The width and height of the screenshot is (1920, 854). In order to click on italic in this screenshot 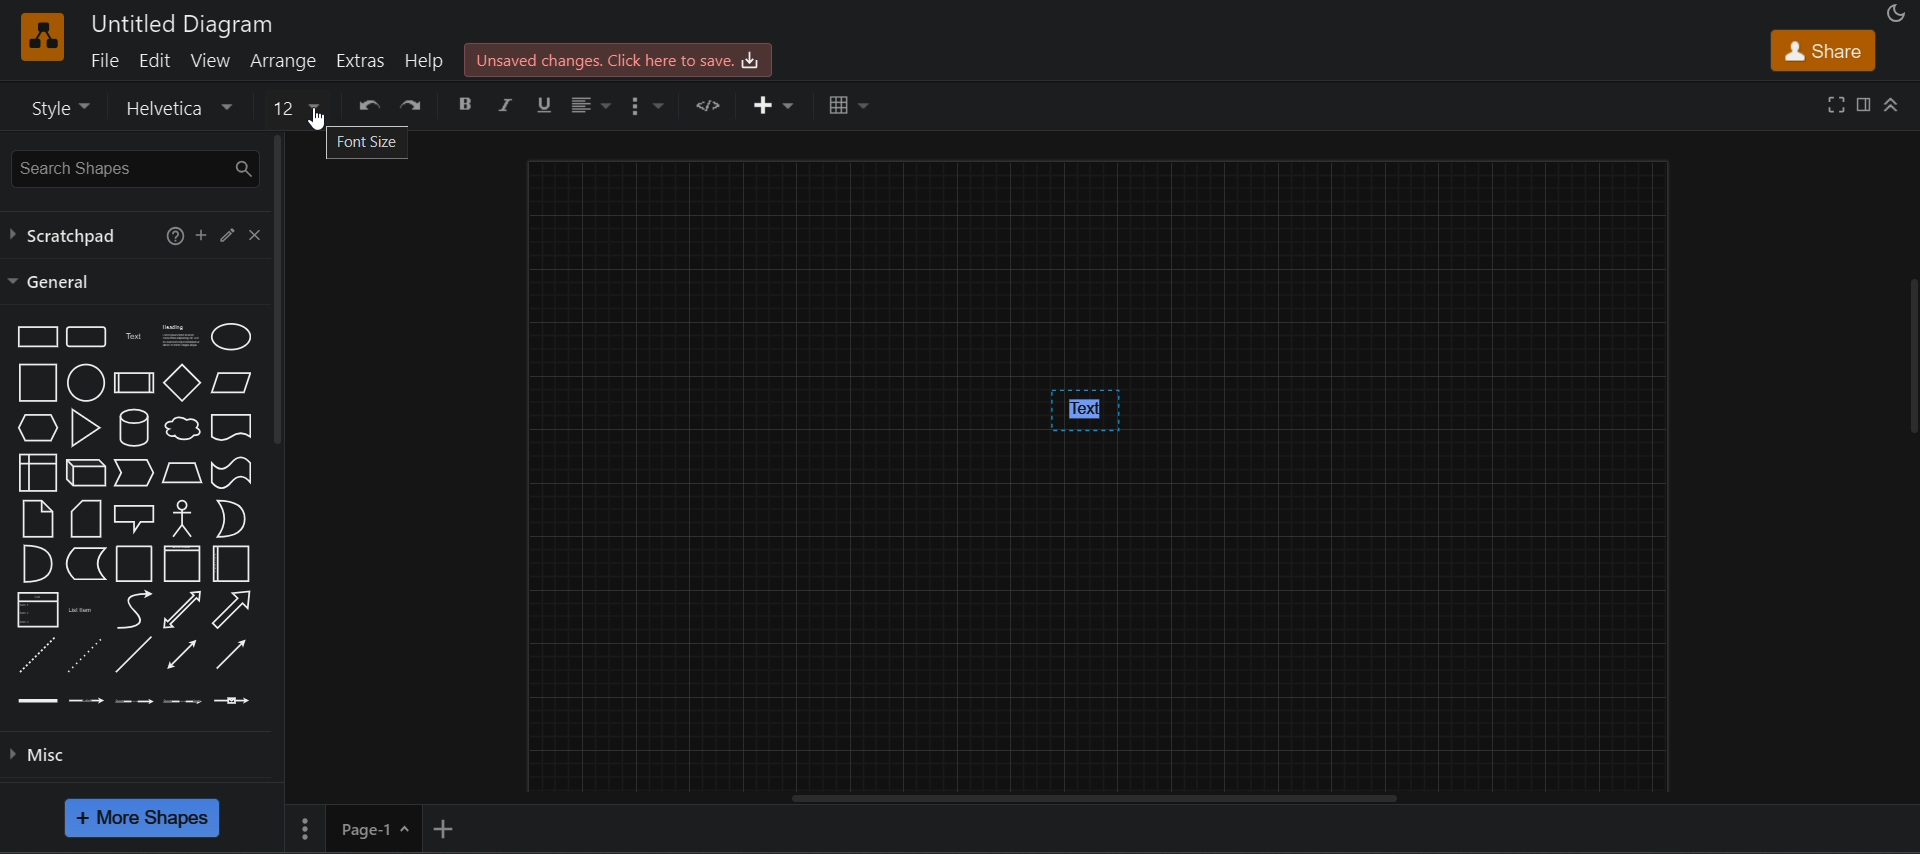, I will do `click(507, 105)`.